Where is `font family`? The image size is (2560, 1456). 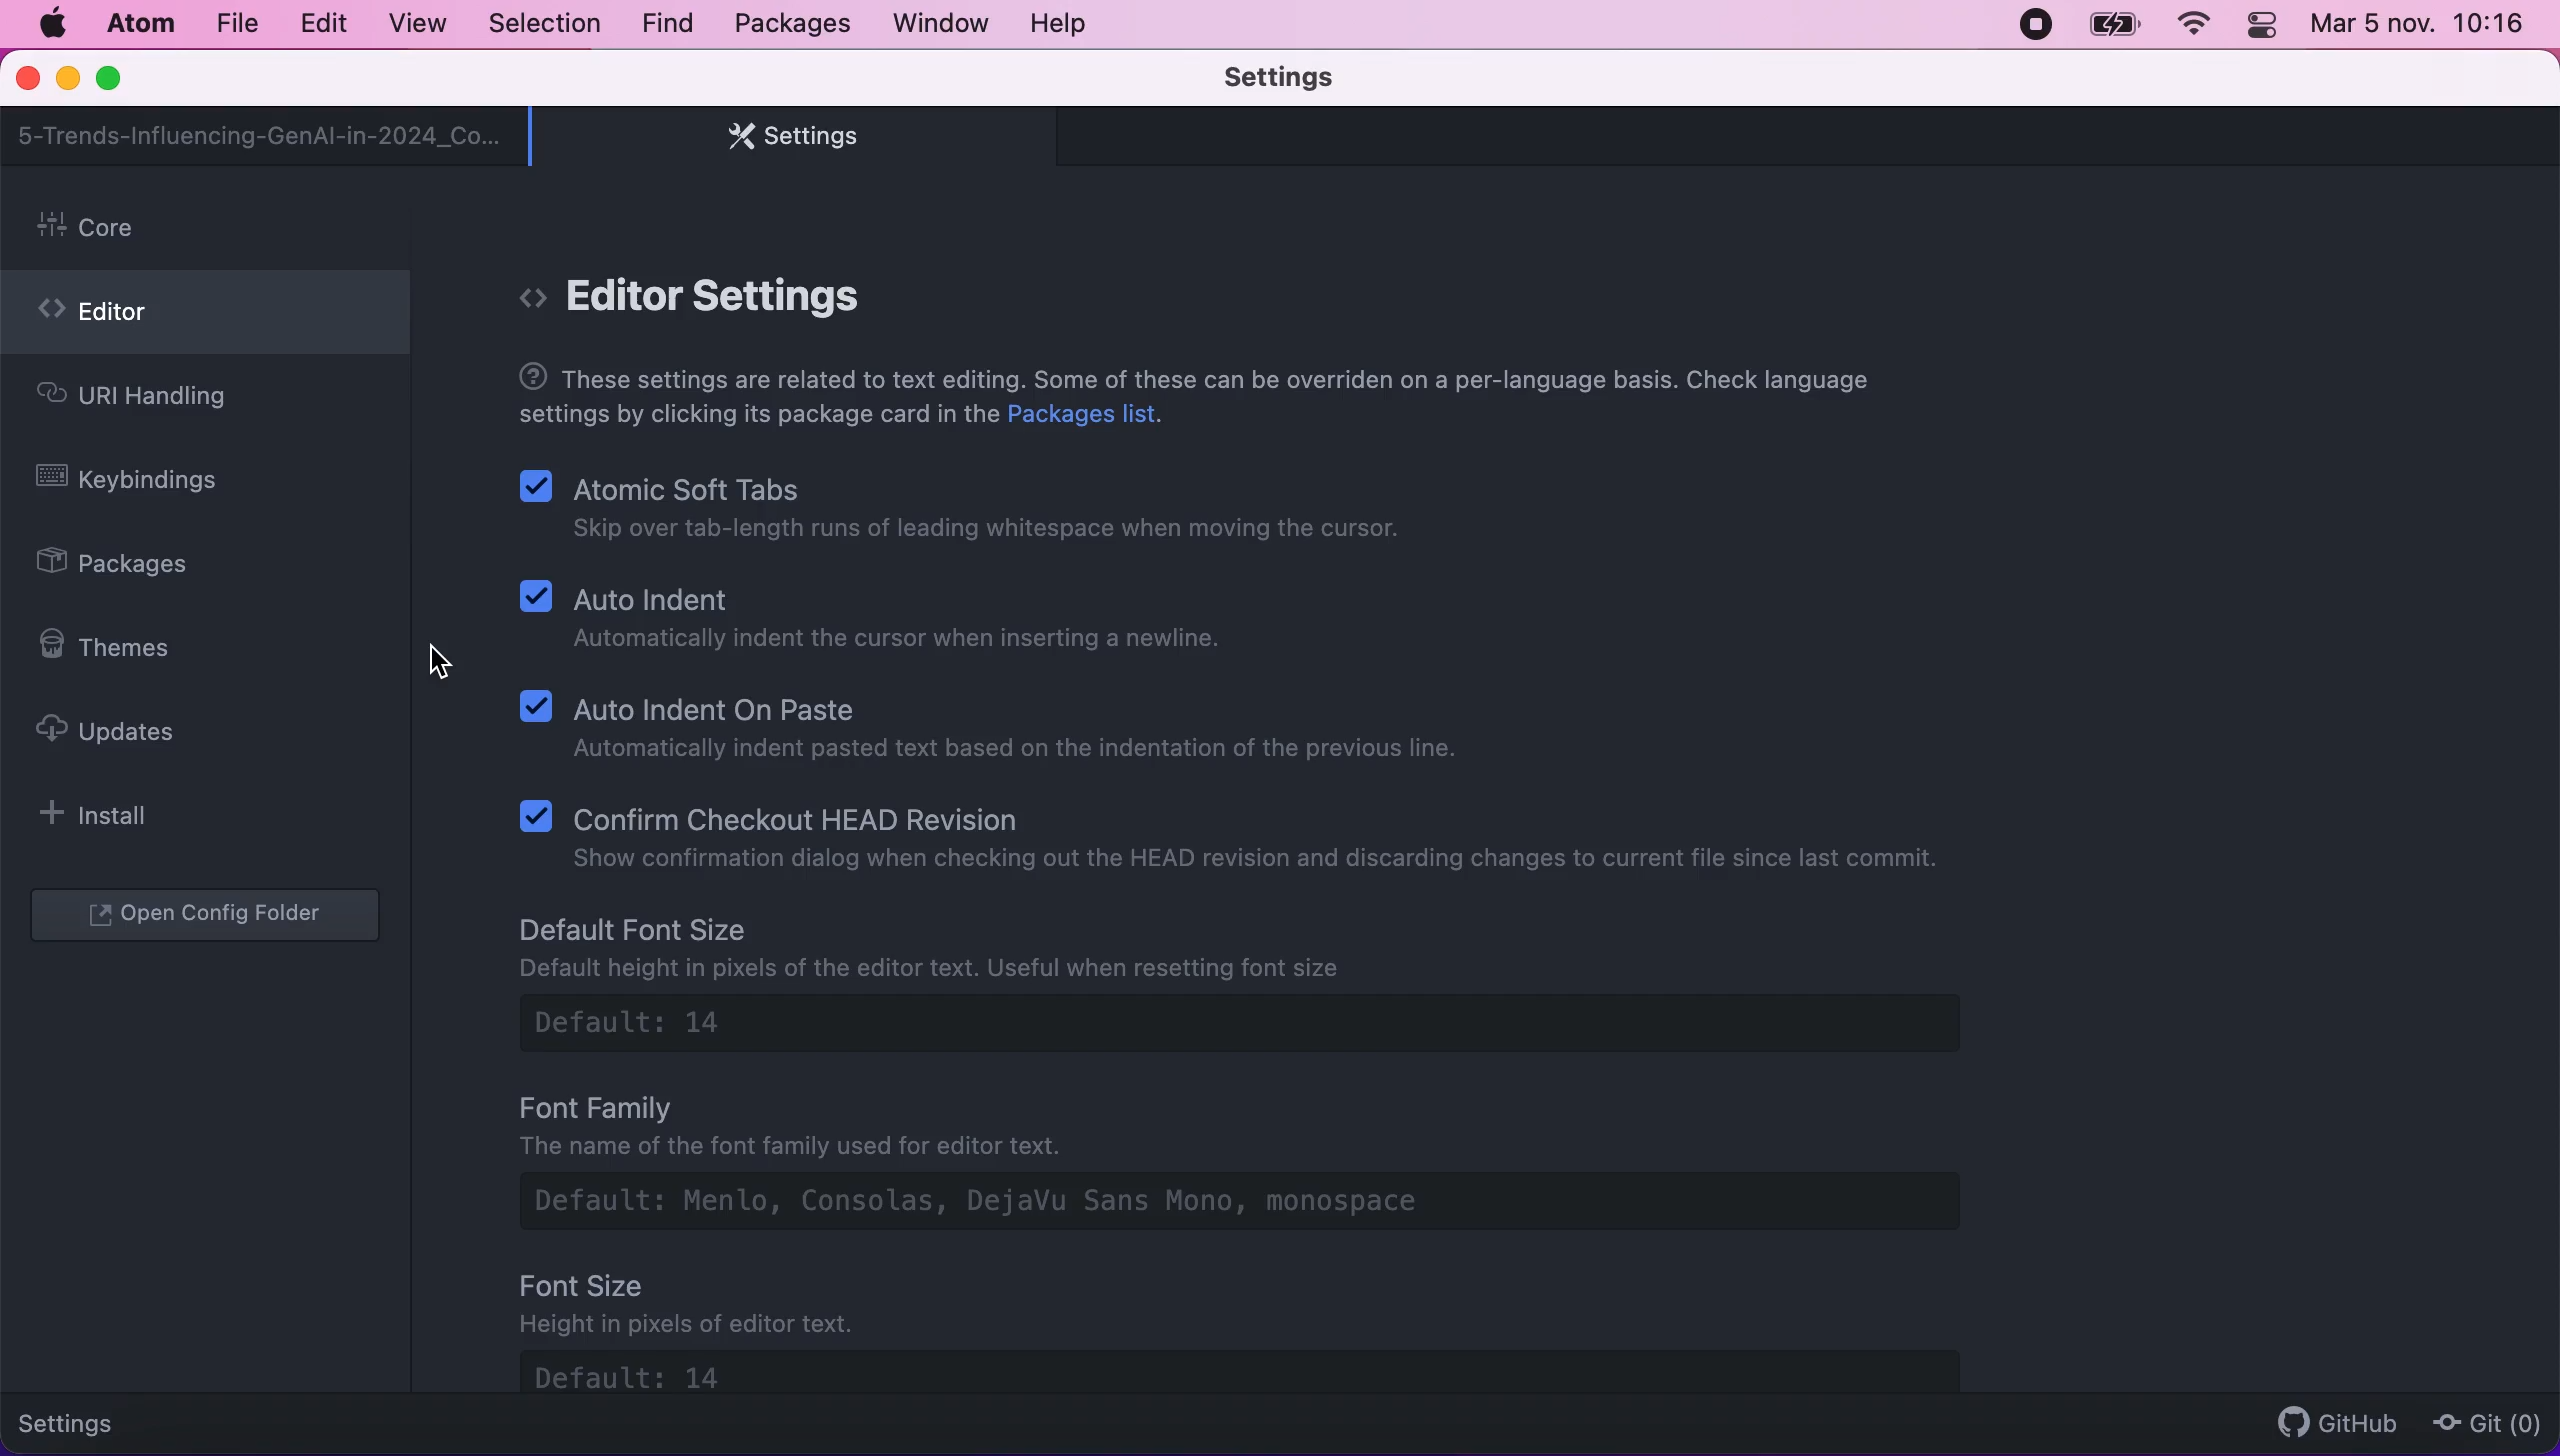
font family is located at coordinates (1277, 1167).